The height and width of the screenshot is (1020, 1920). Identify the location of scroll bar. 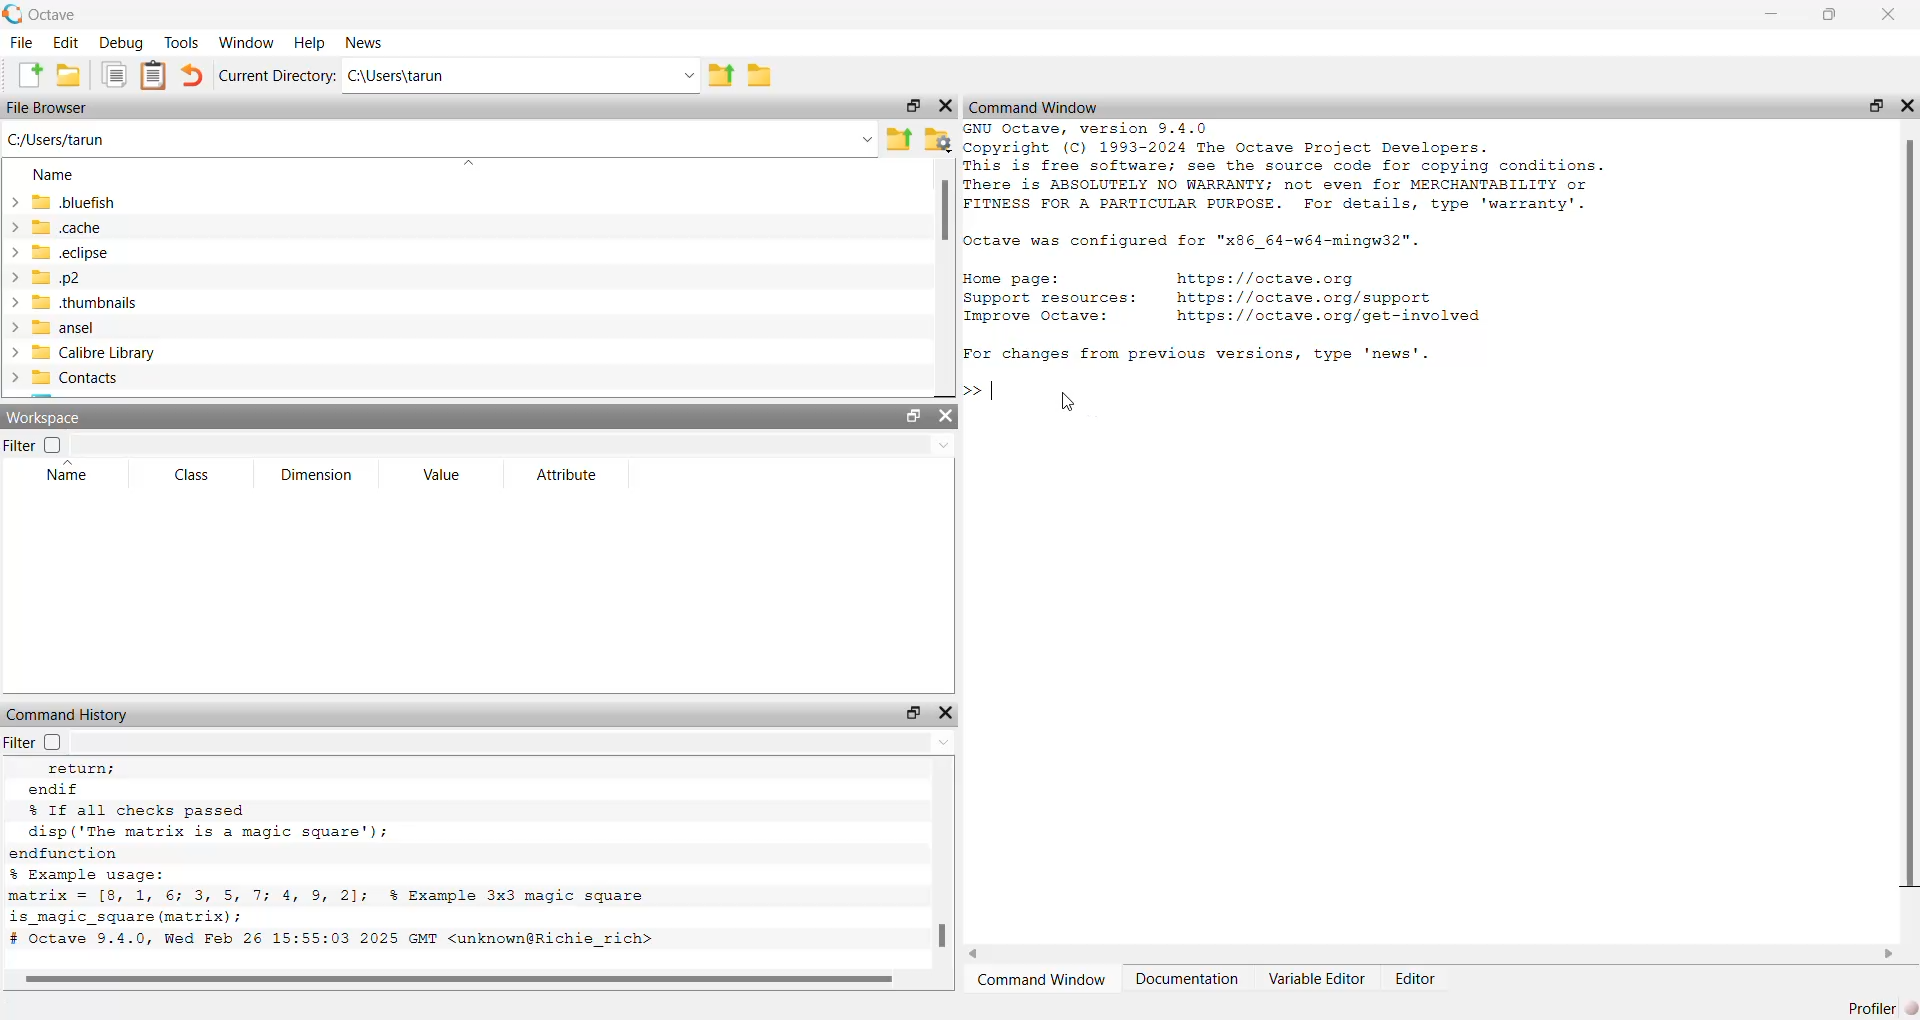
(941, 935).